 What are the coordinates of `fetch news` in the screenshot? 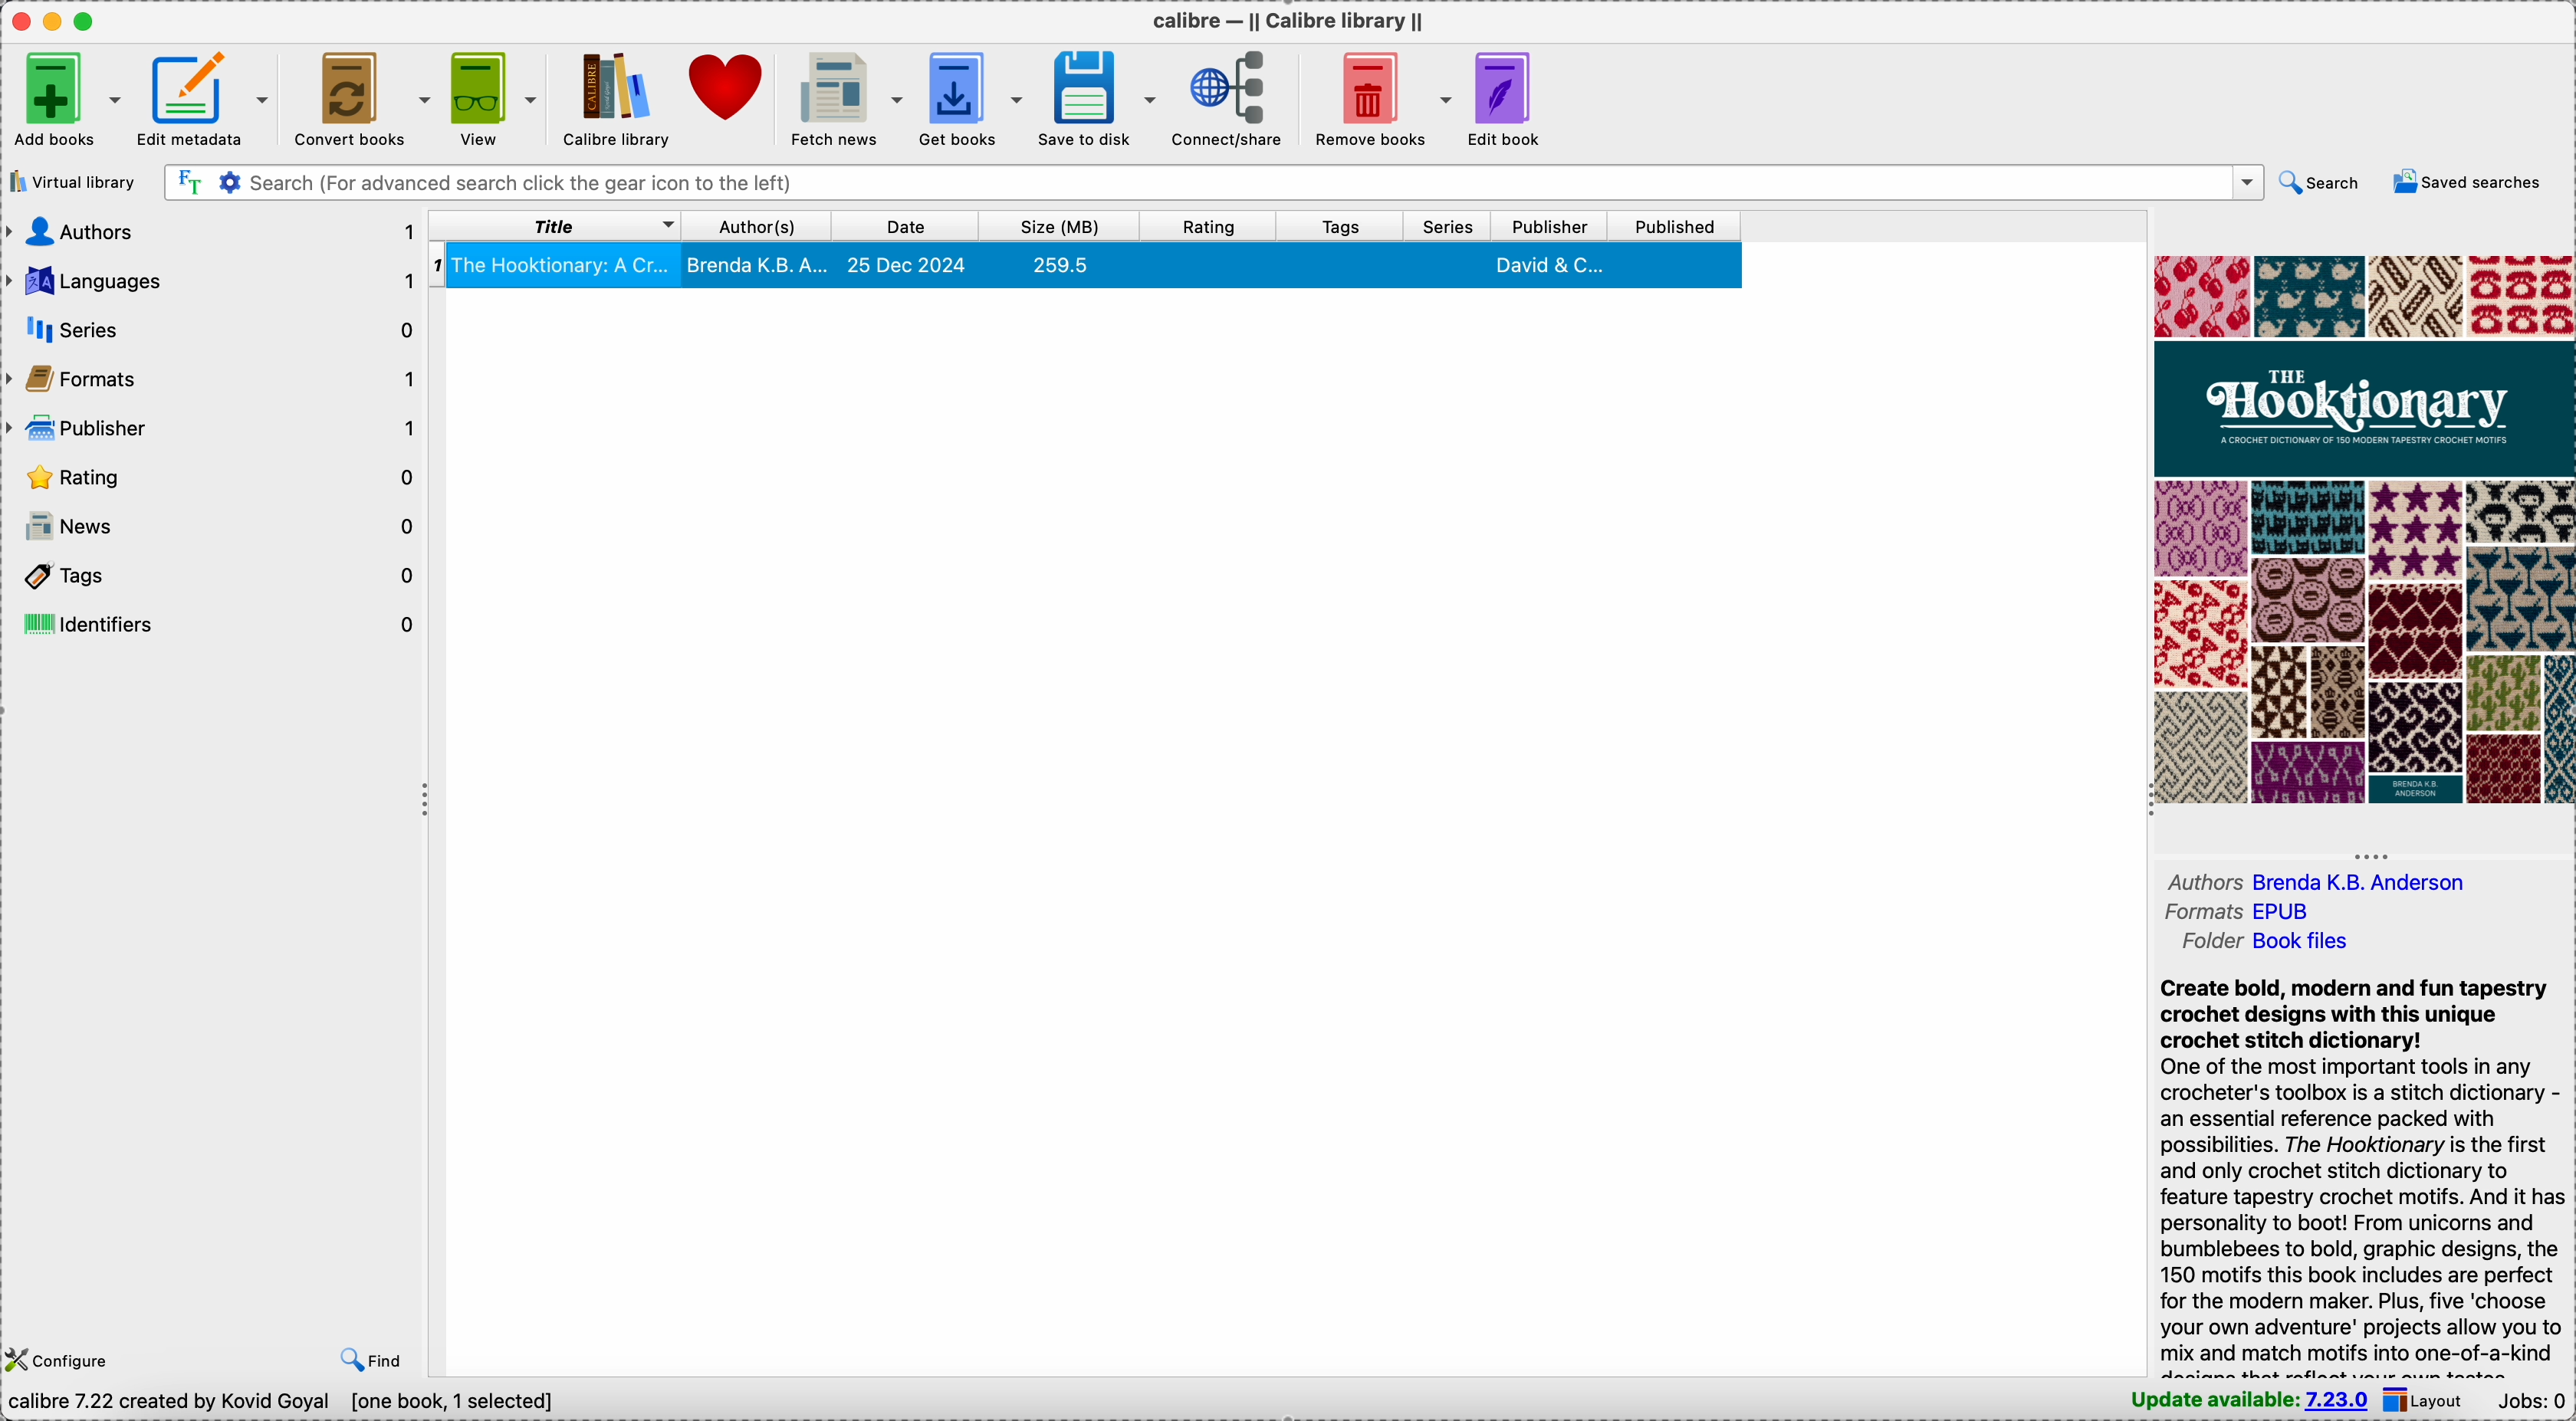 It's located at (842, 98).